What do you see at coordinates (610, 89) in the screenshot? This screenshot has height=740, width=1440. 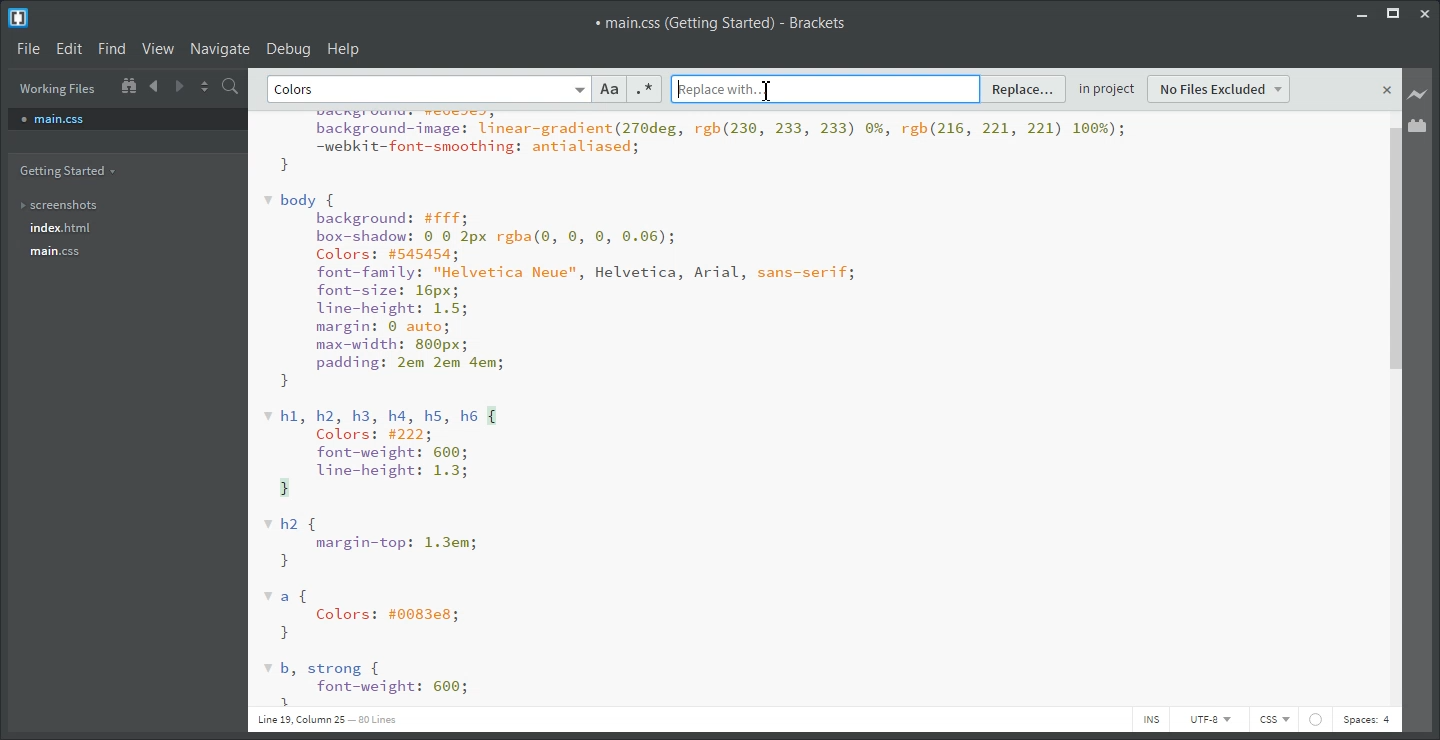 I see `Match Case` at bounding box center [610, 89].